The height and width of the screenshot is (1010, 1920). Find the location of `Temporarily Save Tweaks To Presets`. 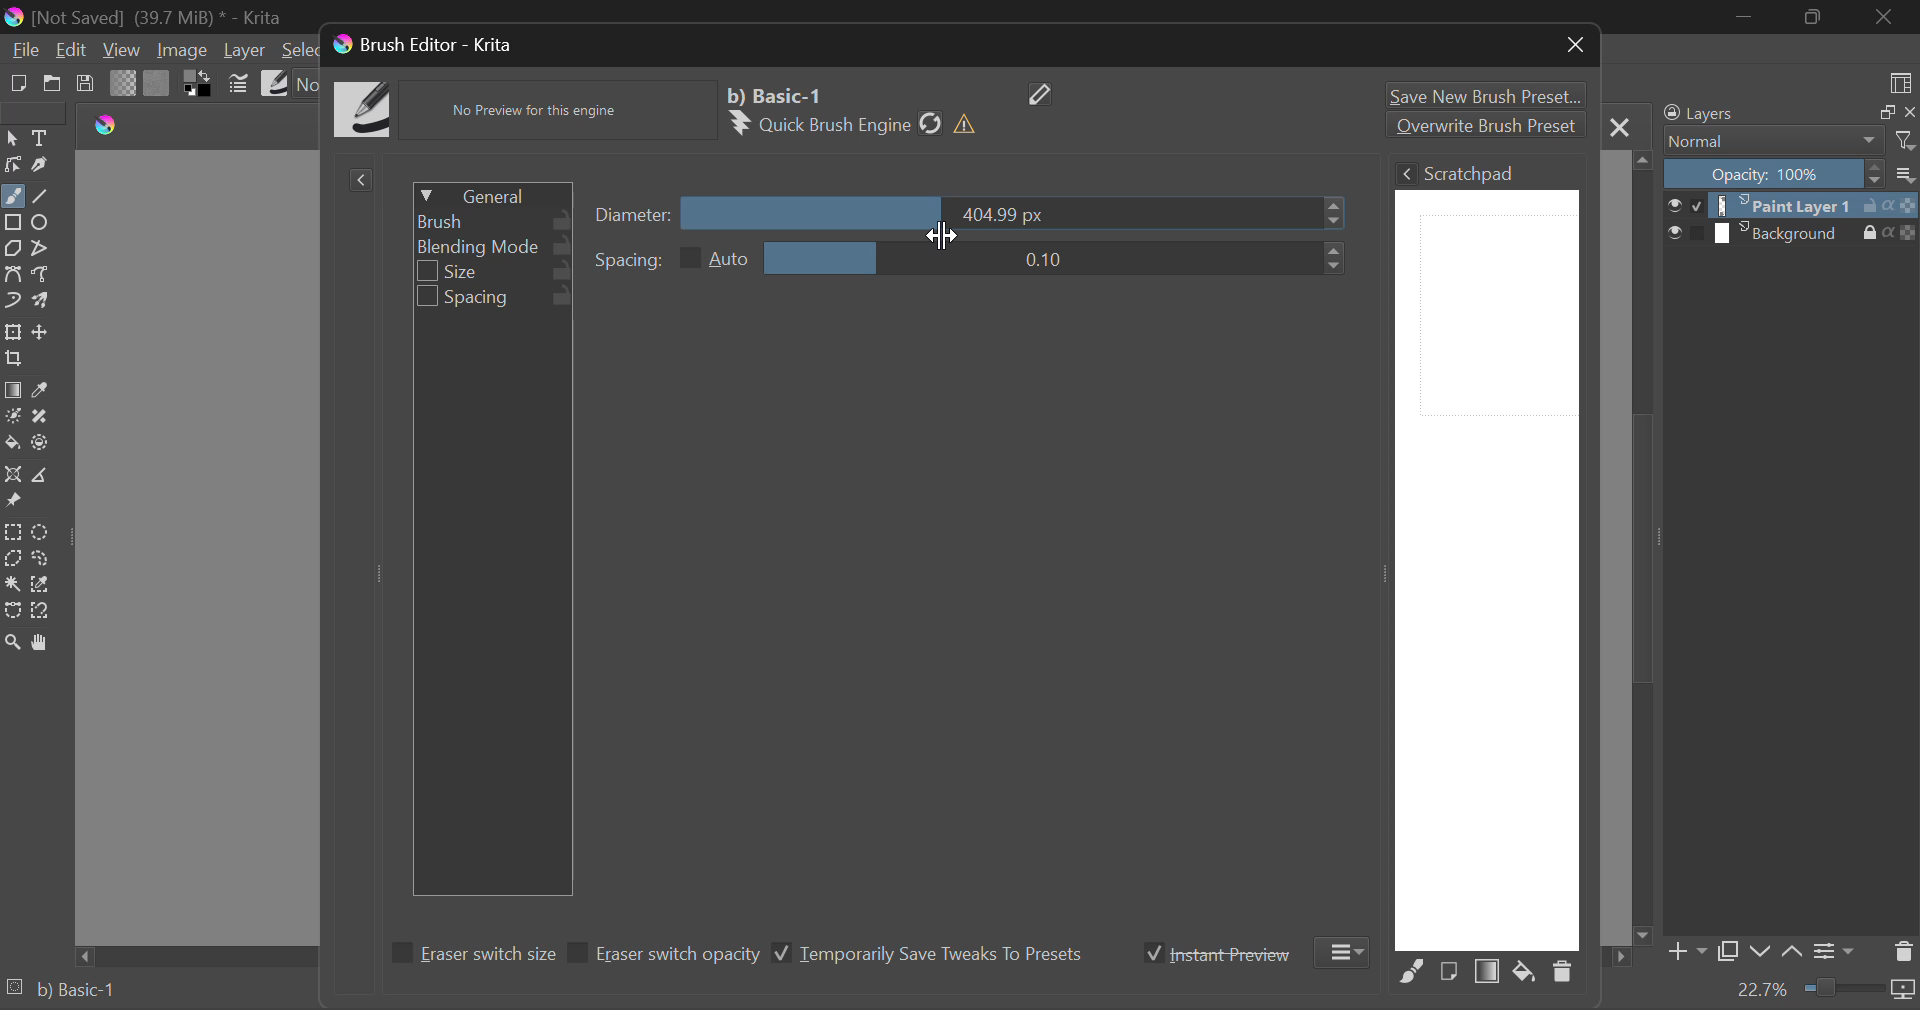

Temporarily Save Tweaks To Presets is located at coordinates (928, 954).